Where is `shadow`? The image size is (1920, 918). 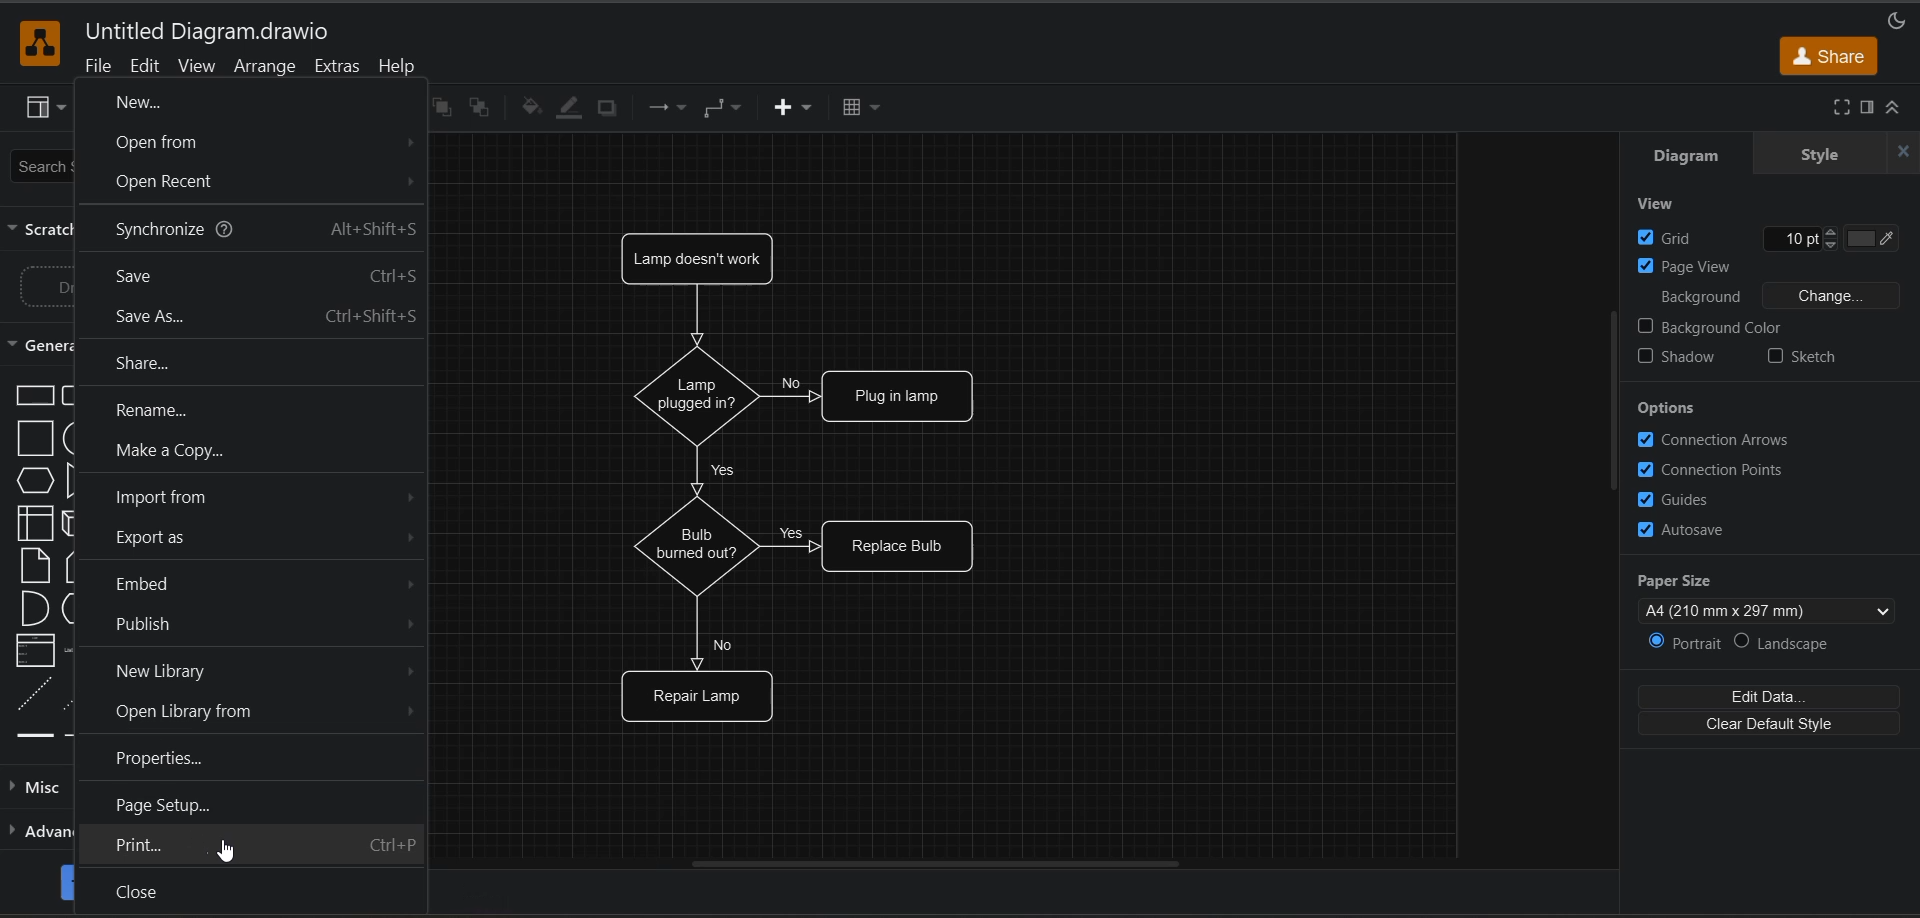 shadow is located at coordinates (609, 108).